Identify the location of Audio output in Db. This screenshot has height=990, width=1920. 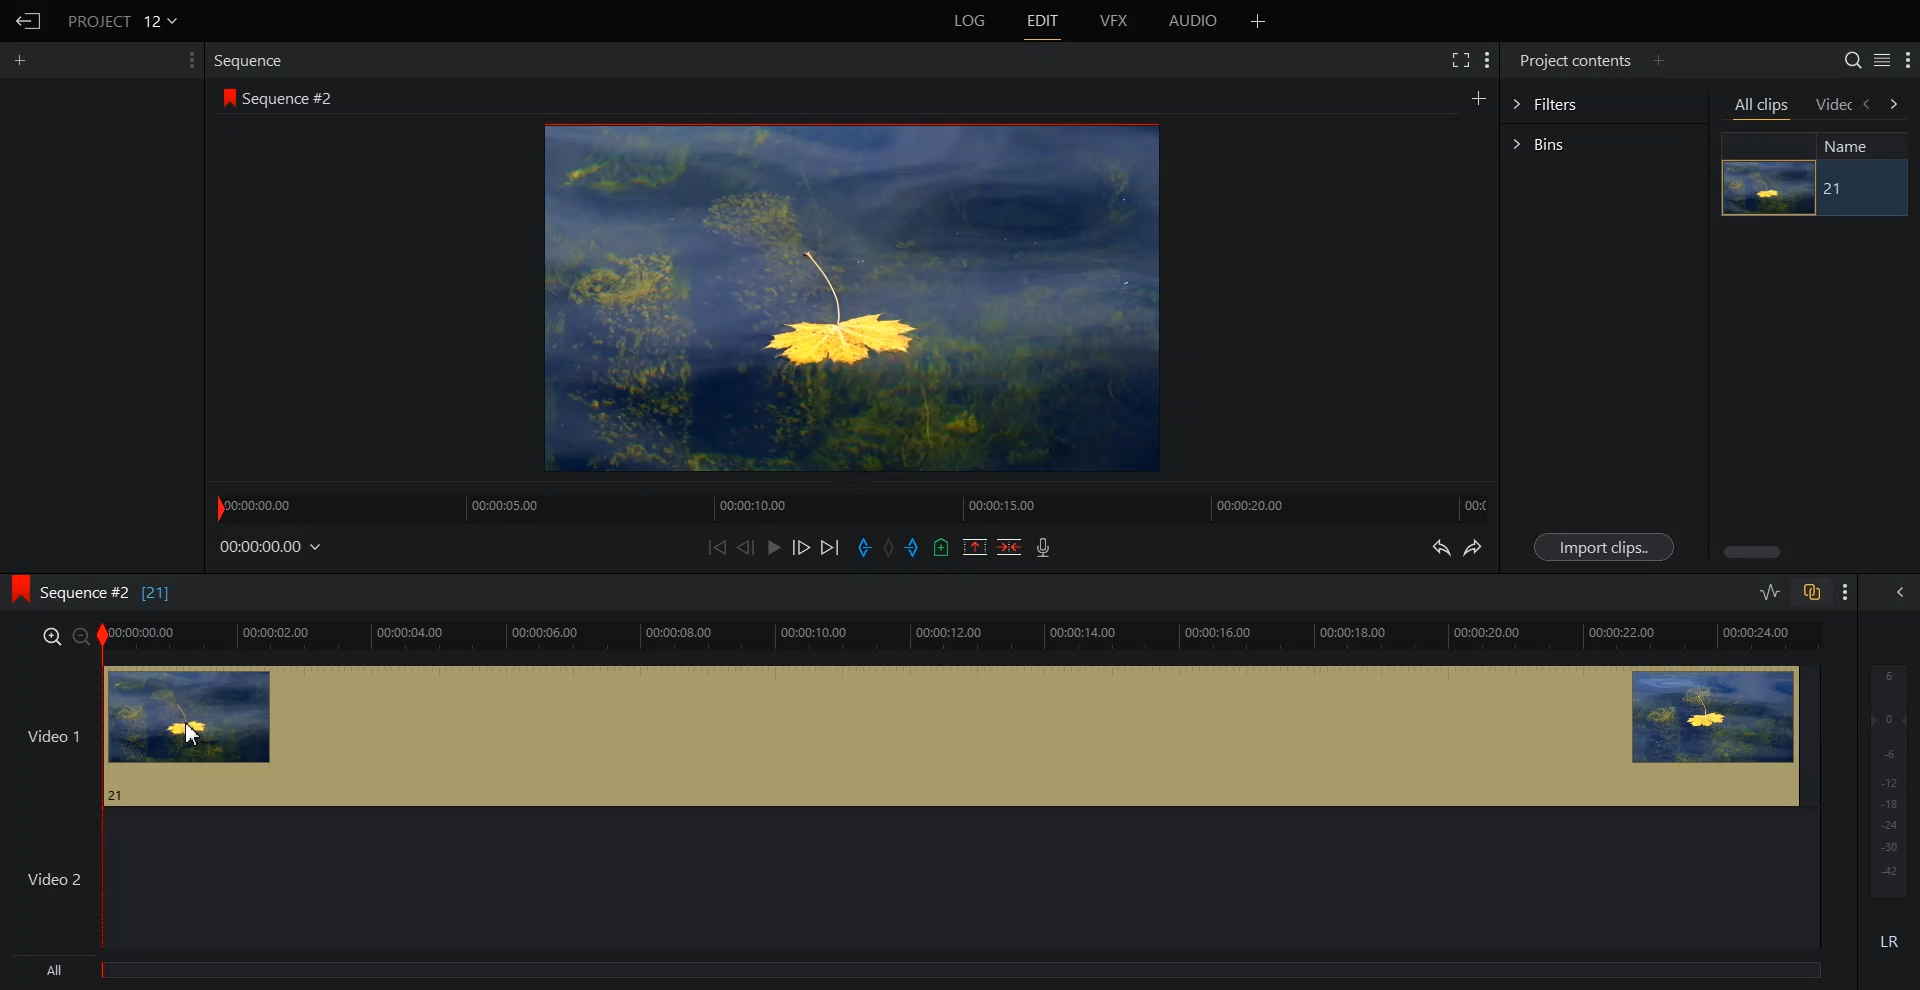
(1889, 779).